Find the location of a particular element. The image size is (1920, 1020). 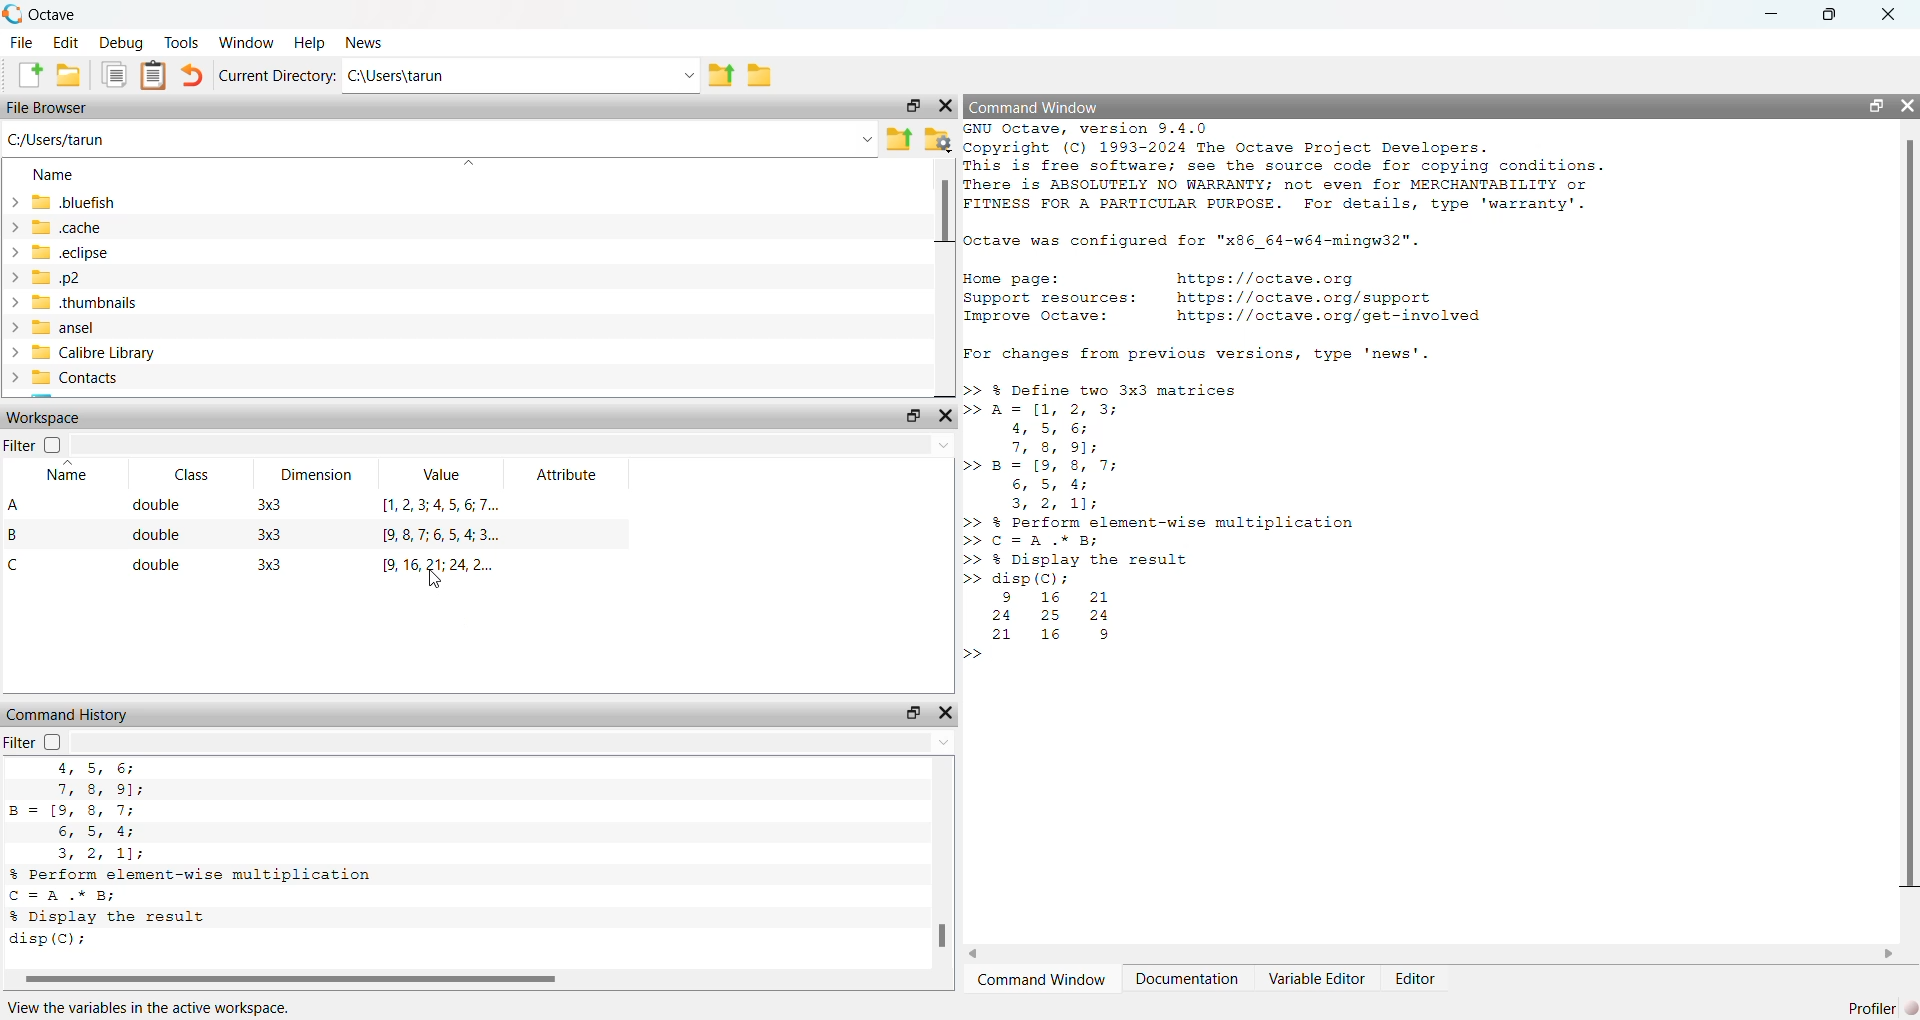

C:/Users/tarun is located at coordinates (441, 141).